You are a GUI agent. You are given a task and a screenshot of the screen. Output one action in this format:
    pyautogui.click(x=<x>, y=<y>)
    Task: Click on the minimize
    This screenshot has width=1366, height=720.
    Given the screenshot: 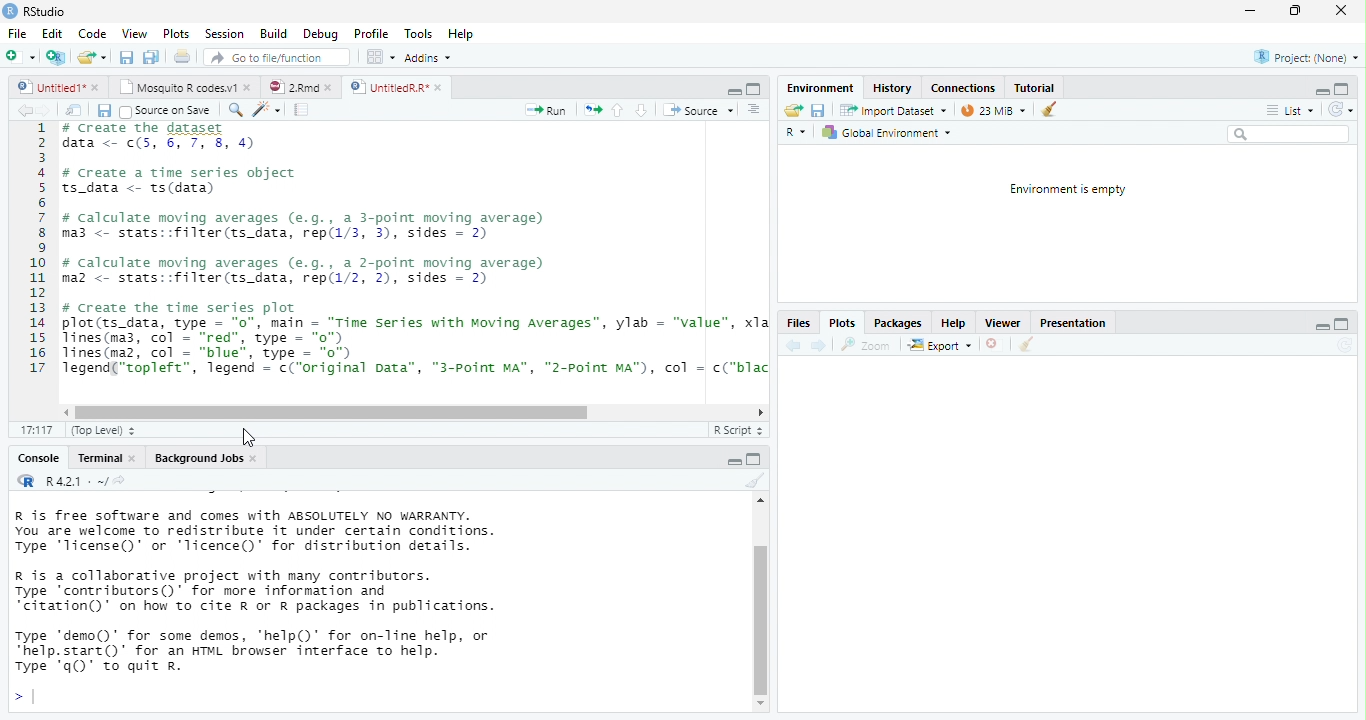 What is the action you would take?
    pyautogui.click(x=1319, y=93)
    